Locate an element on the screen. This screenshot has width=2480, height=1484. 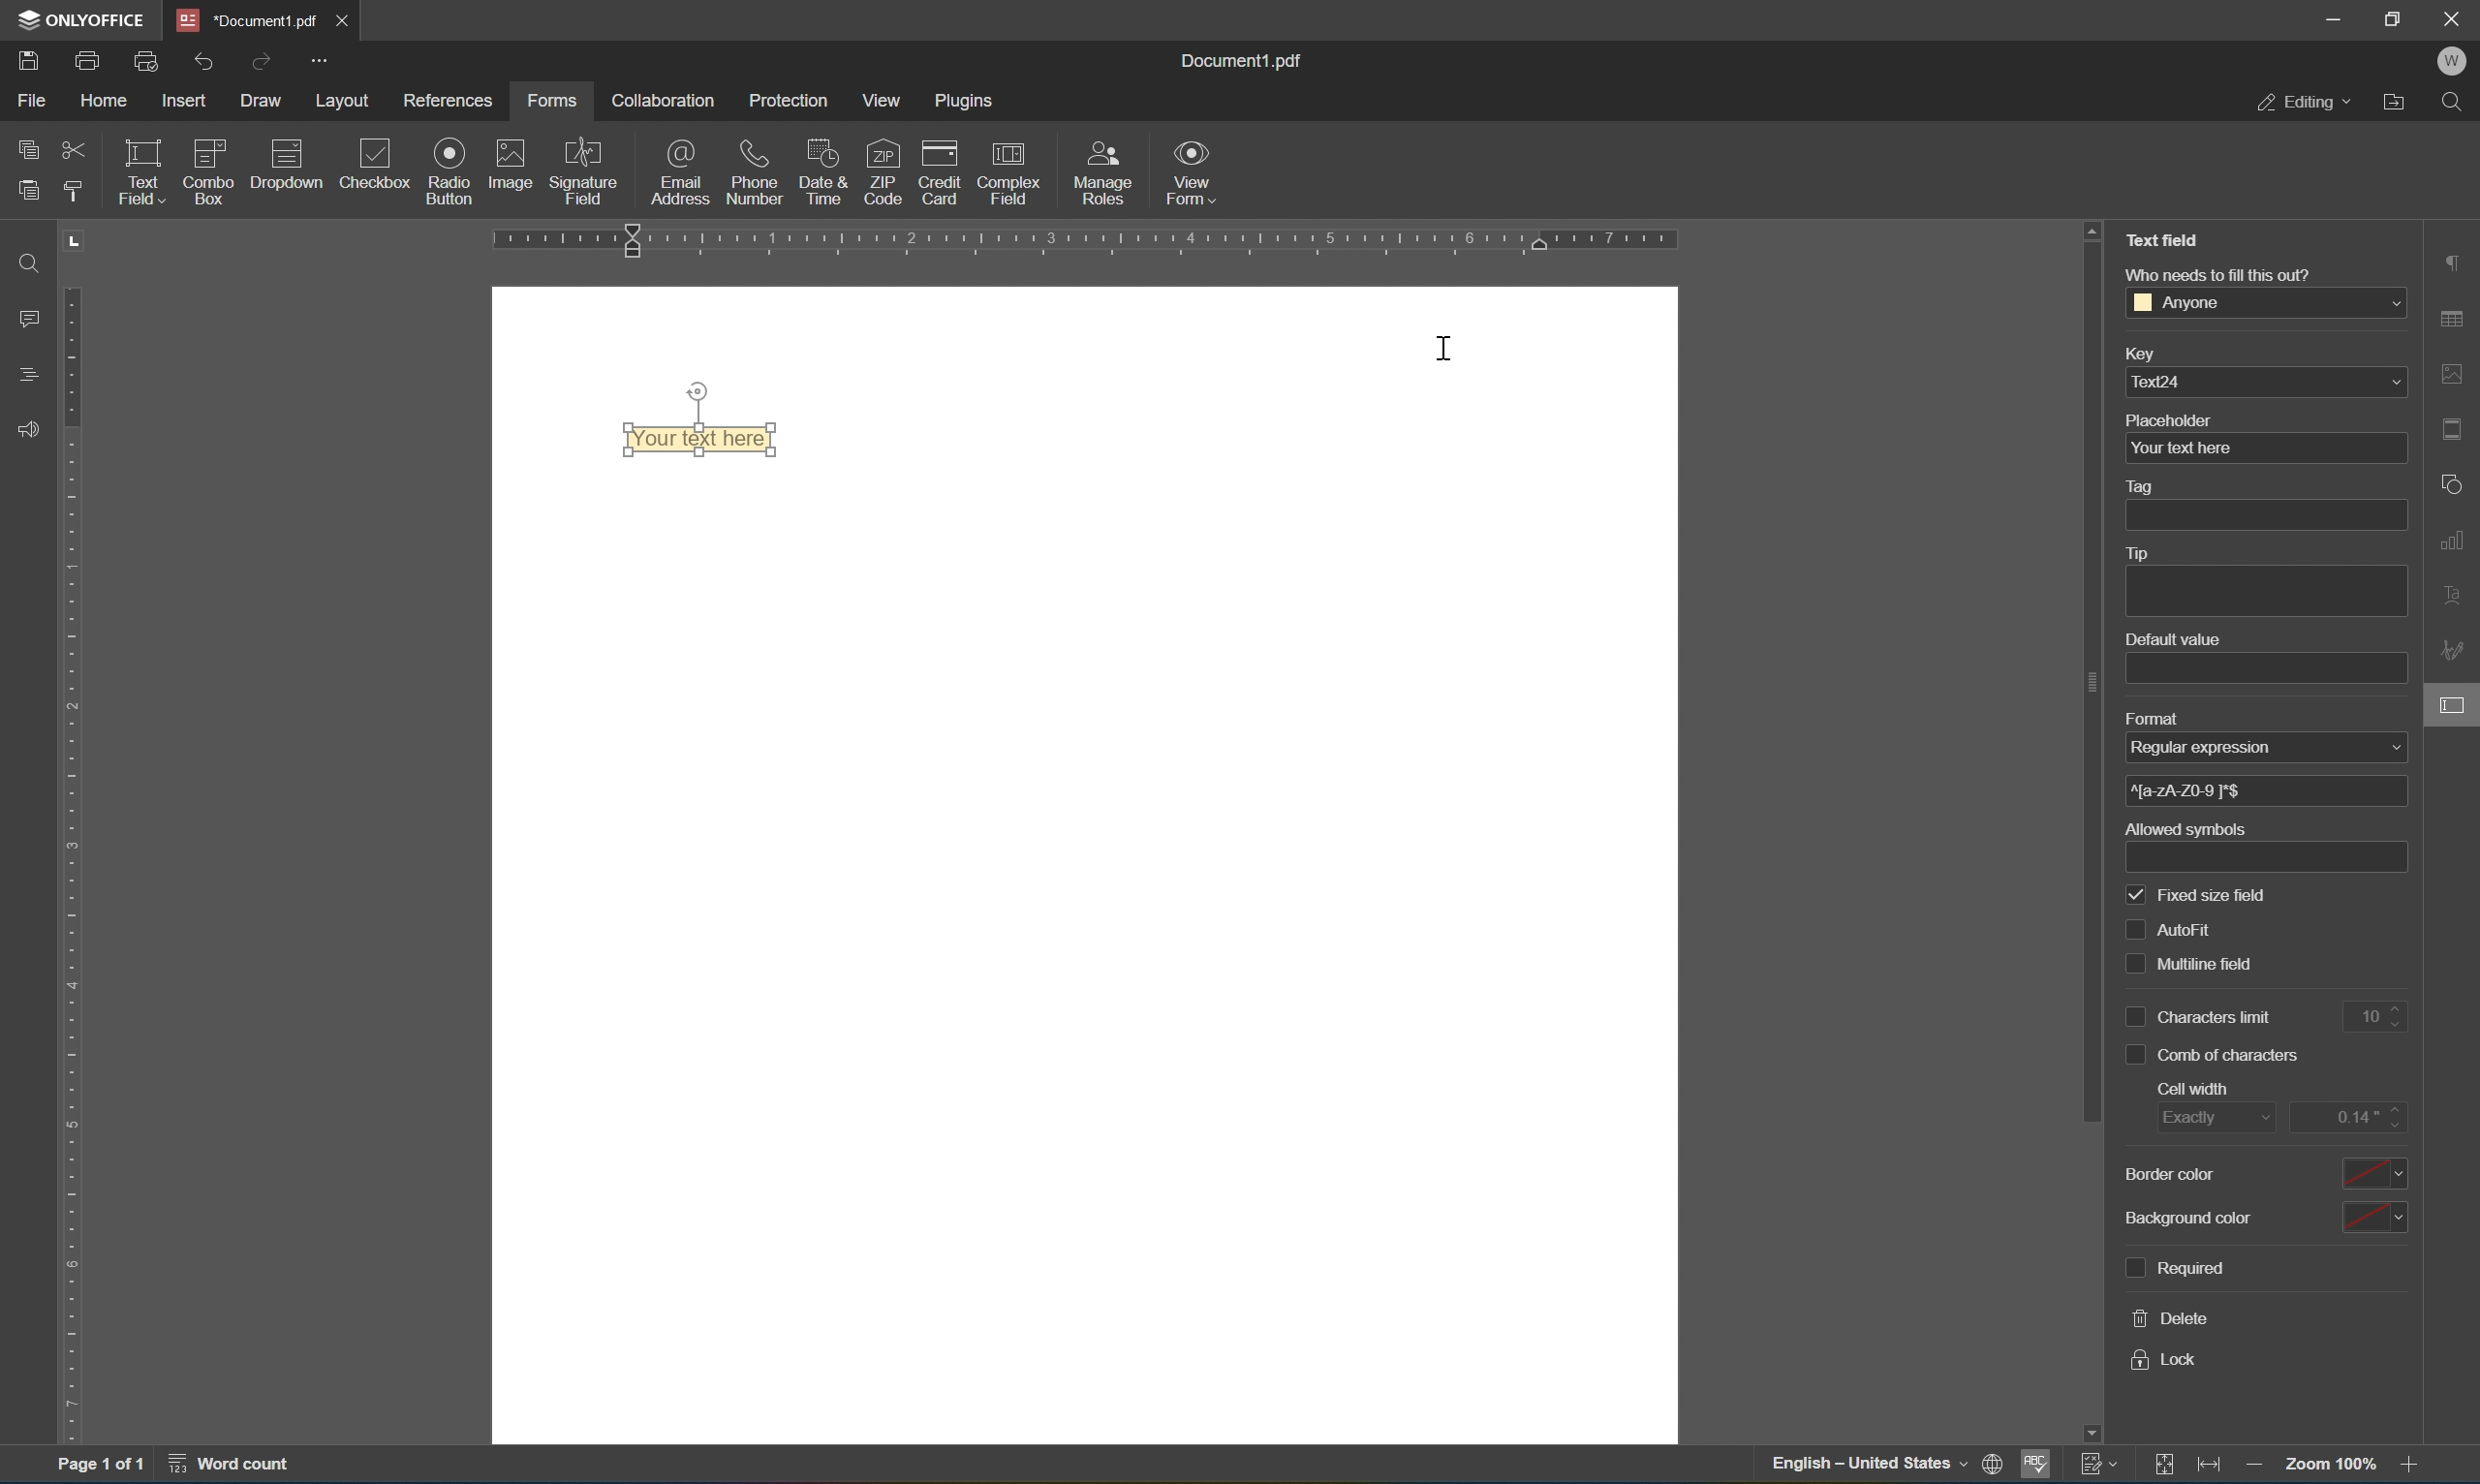
collaboration is located at coordinates (660, 100).